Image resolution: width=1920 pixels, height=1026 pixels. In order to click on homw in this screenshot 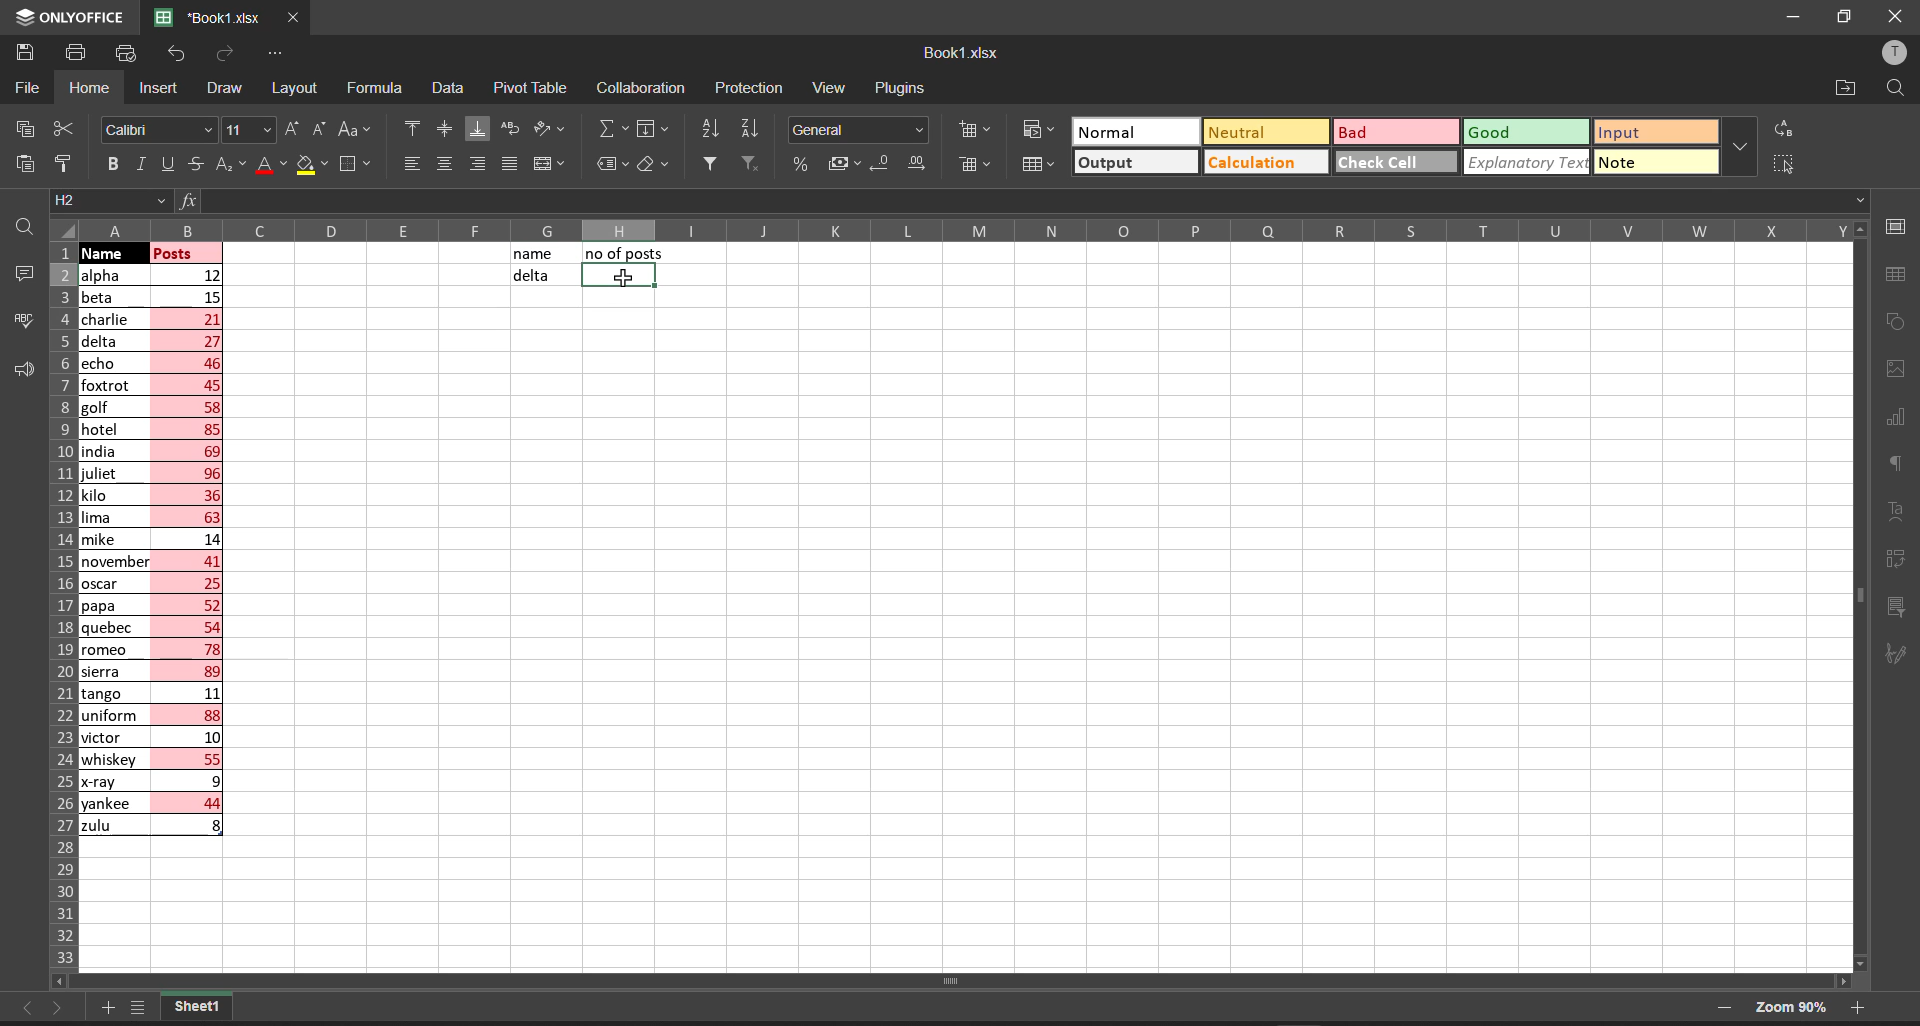, I will do `click(88, 88)`.